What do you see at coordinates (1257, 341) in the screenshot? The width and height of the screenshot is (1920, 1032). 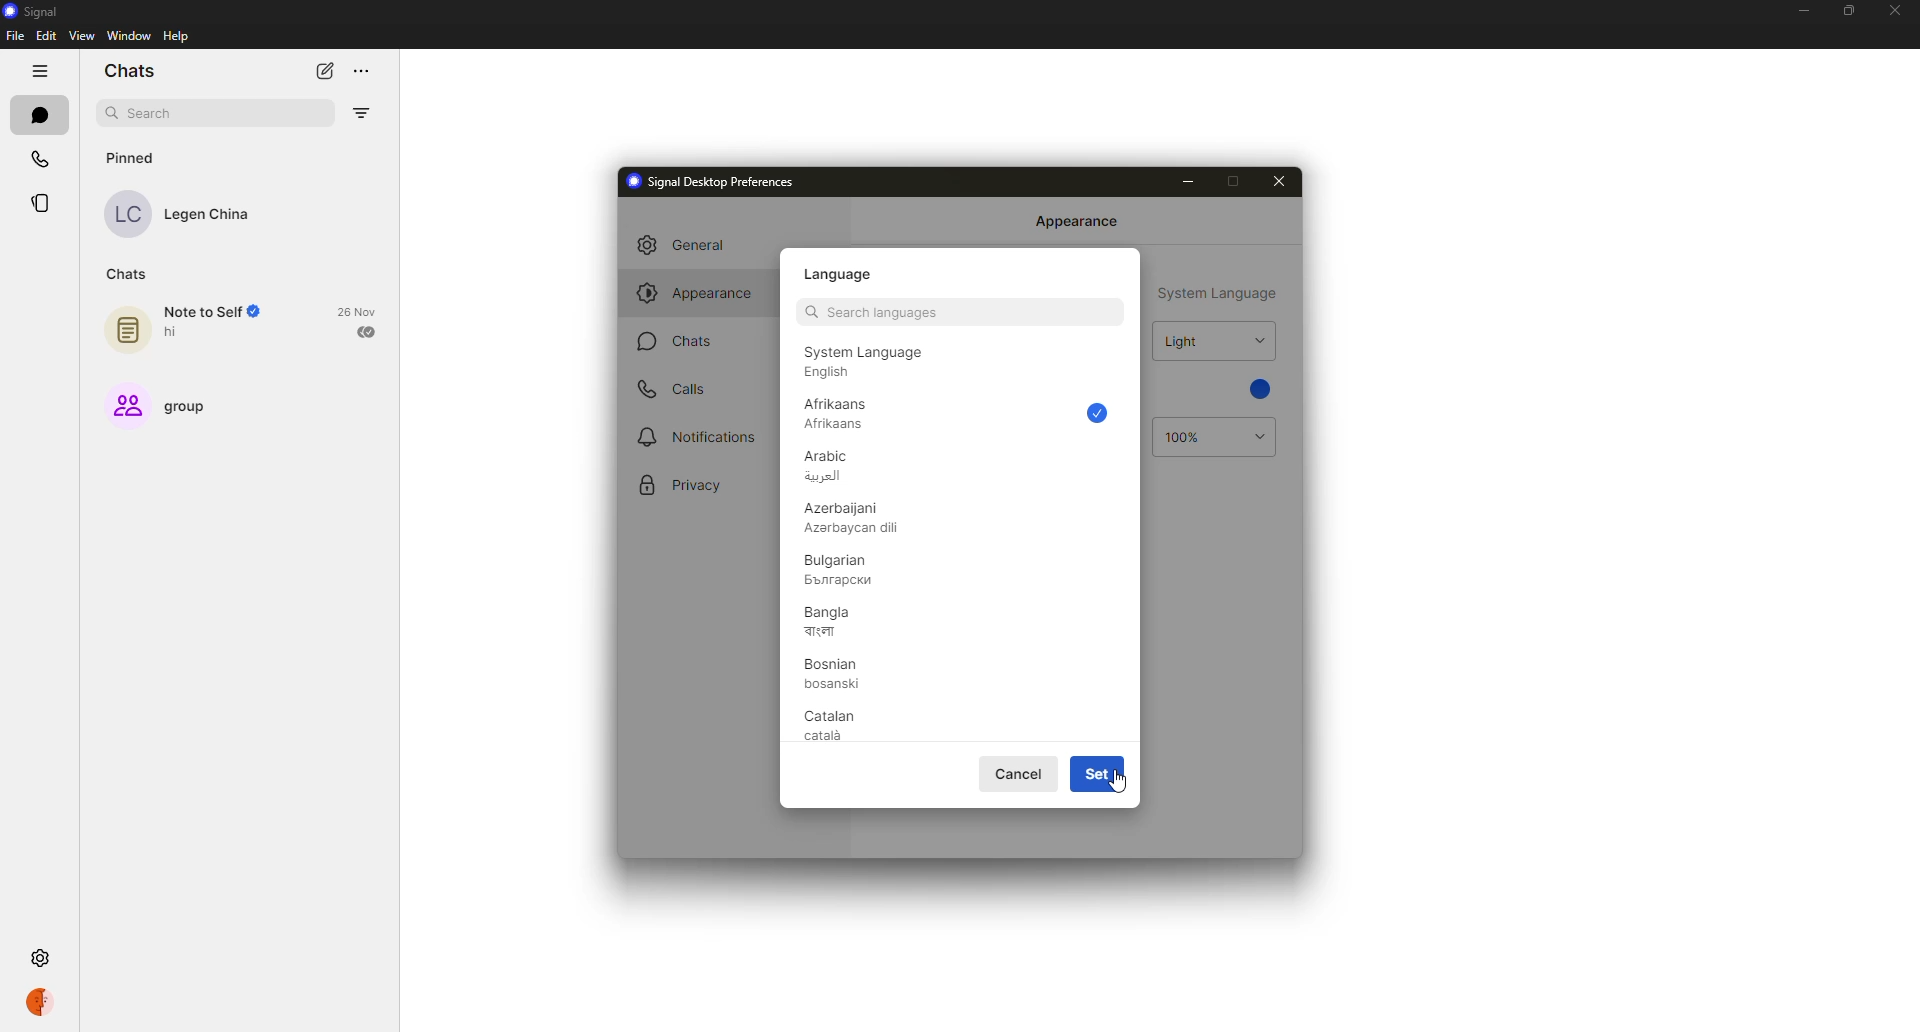 I see `drop` at bounding box center [1257, 341].